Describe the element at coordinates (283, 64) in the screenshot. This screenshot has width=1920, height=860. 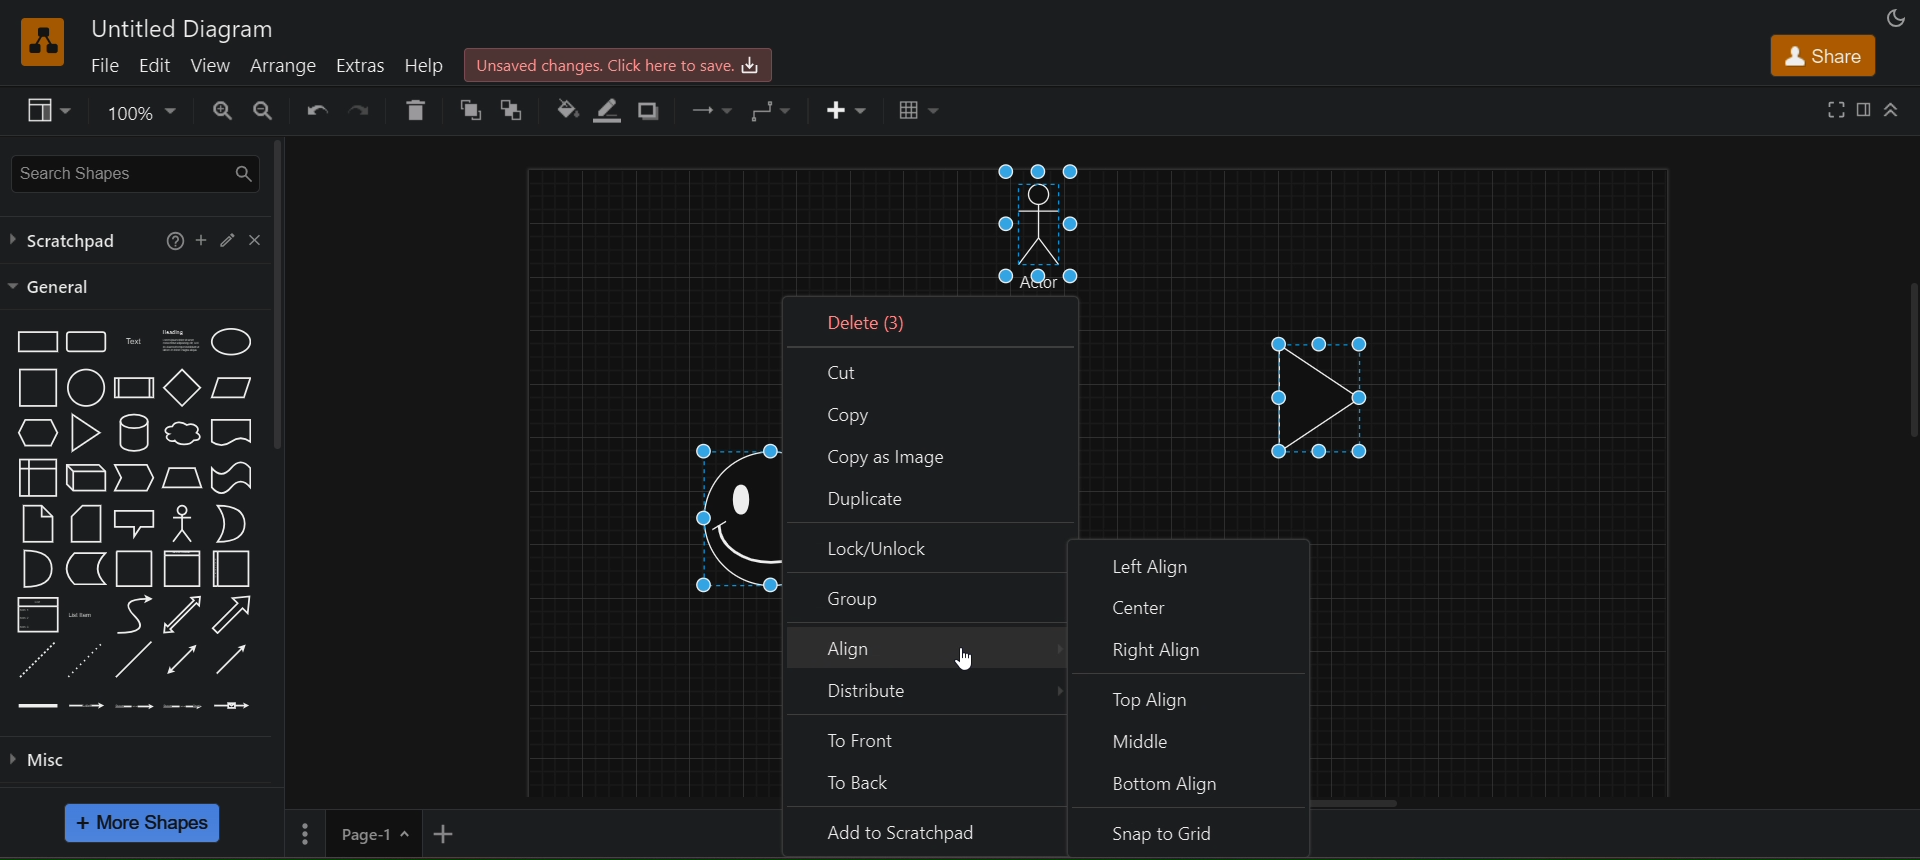
I see `arrange` at that location.